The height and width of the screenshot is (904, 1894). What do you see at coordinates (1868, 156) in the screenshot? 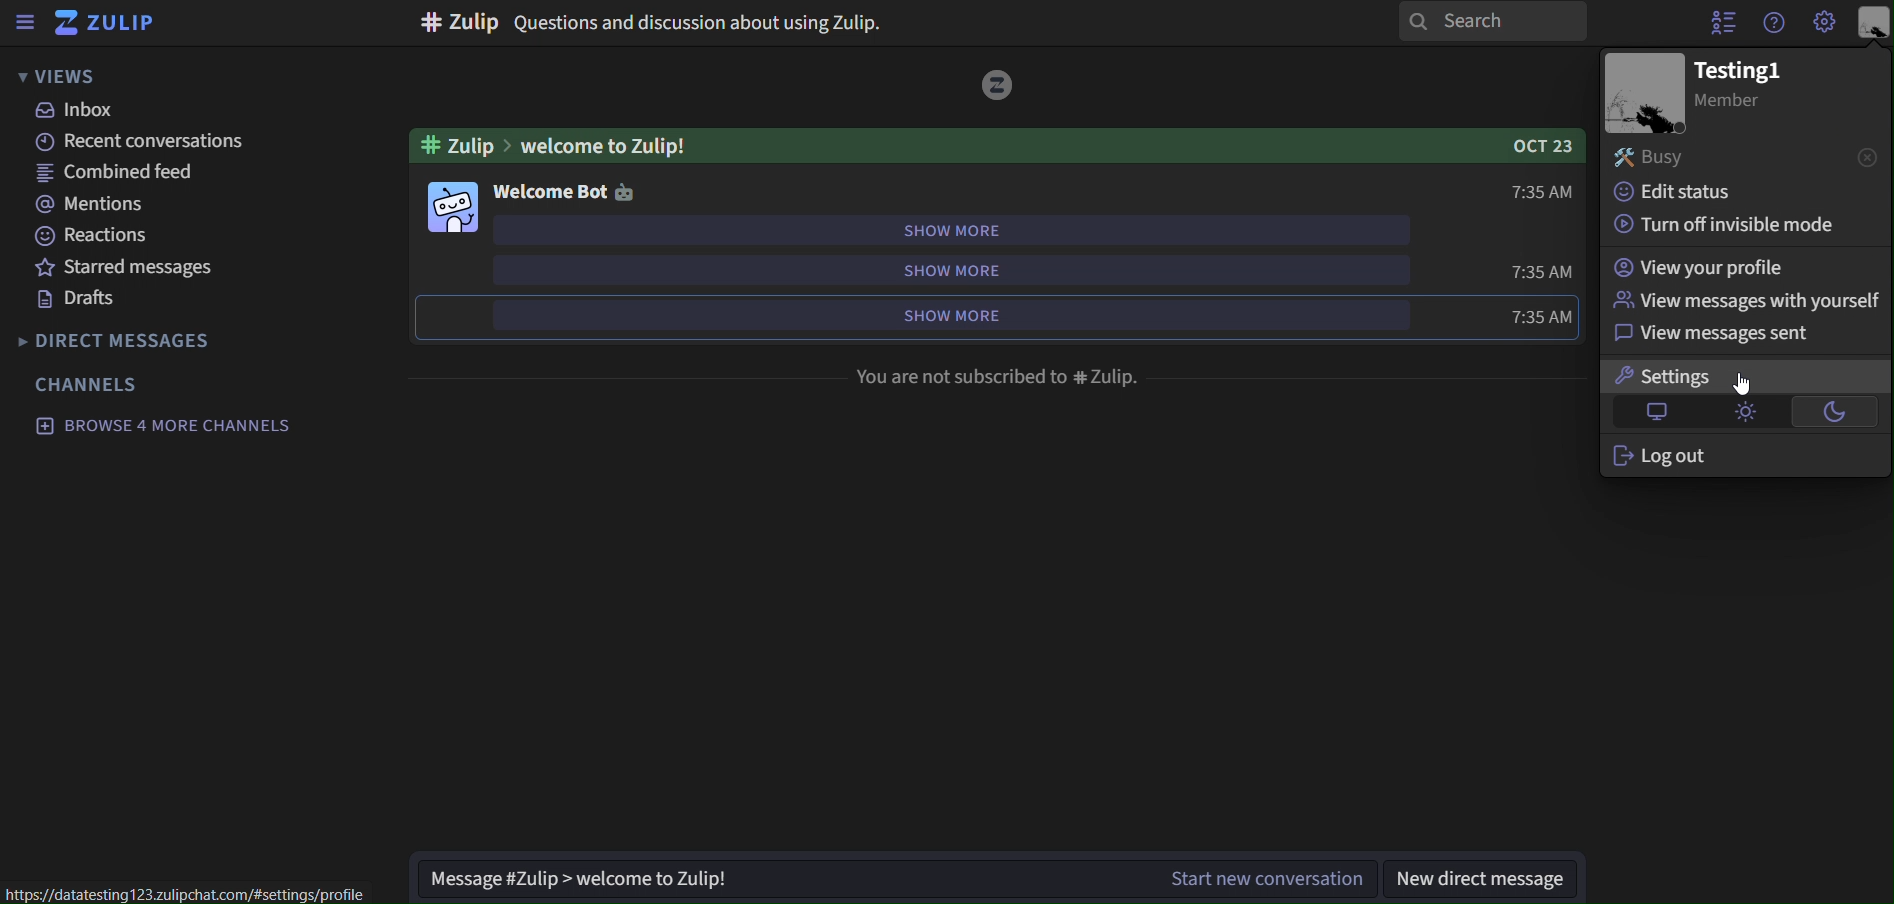
I see `close` at bounding box center [1868, 156].